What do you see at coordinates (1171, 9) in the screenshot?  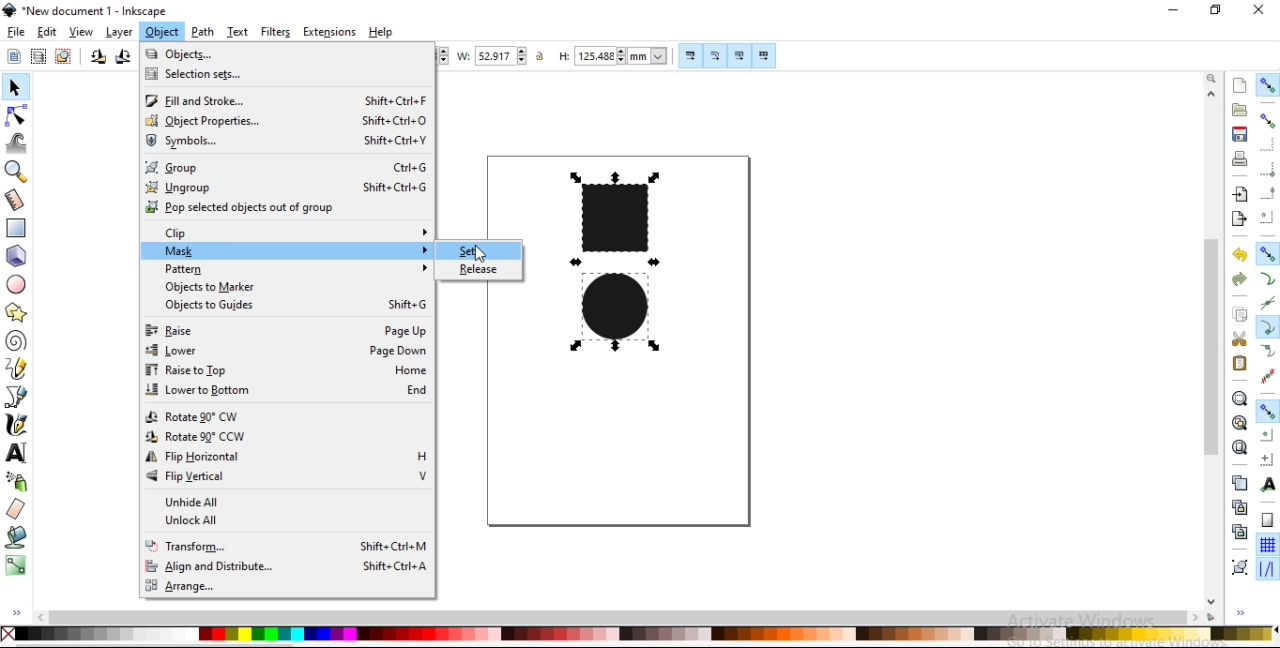 I see `minimize` at bounding box center [1171, 9].